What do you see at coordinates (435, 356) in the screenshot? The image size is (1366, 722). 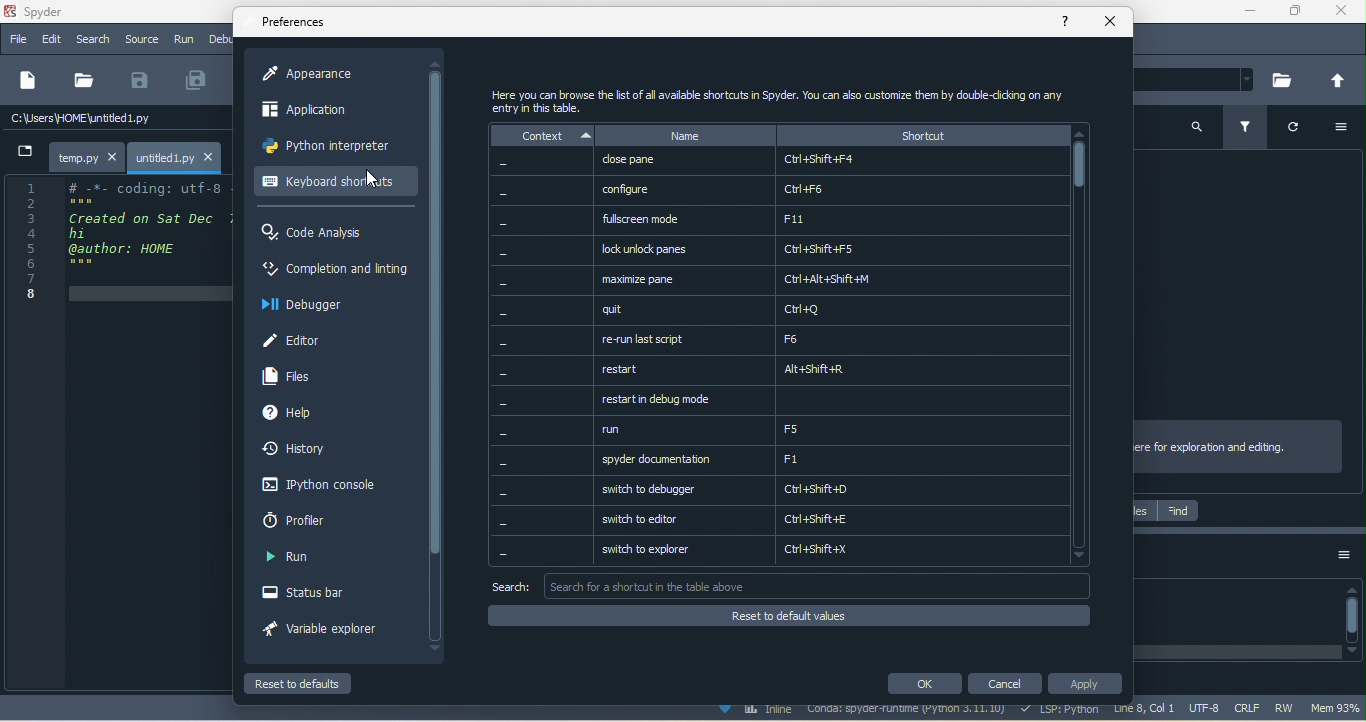 I see `vertical scroll bar` at bounding box center [435, 356].